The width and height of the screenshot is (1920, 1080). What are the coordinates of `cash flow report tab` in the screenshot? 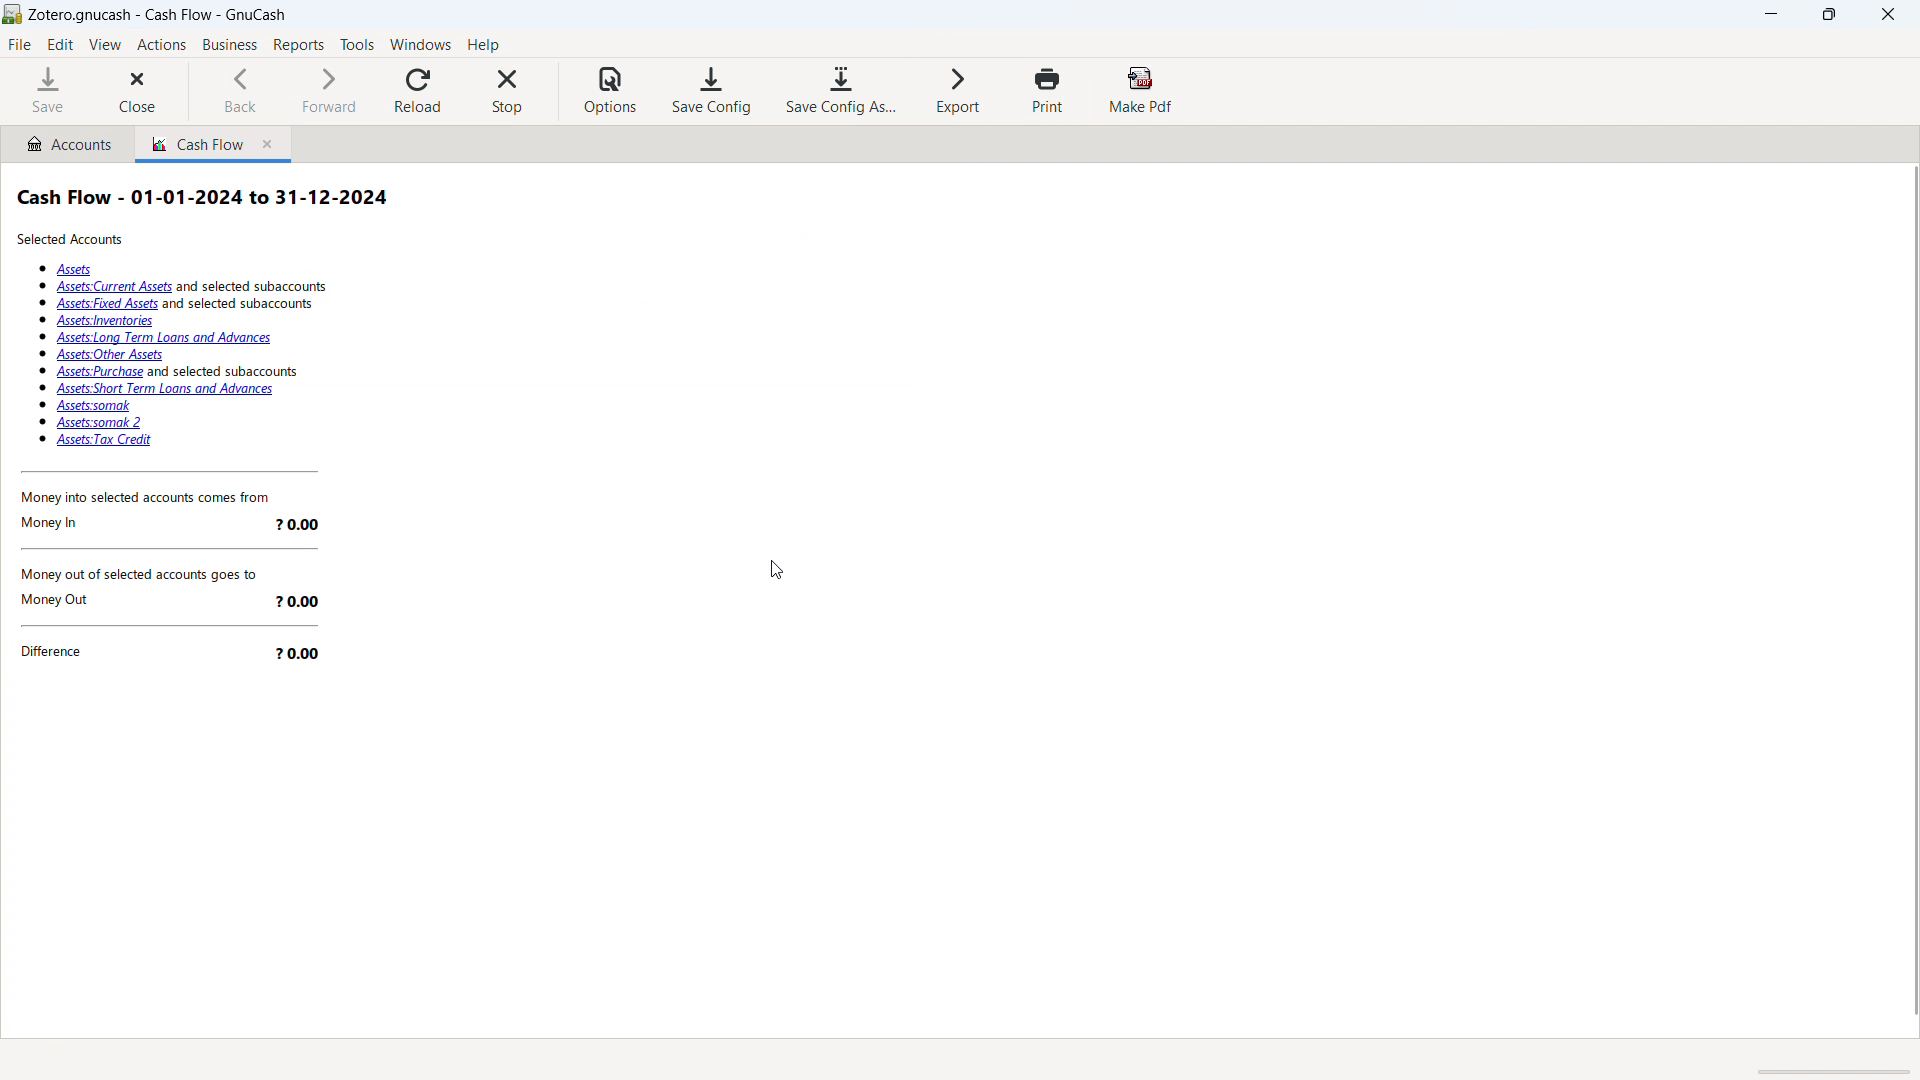 It's located at (193, 144).